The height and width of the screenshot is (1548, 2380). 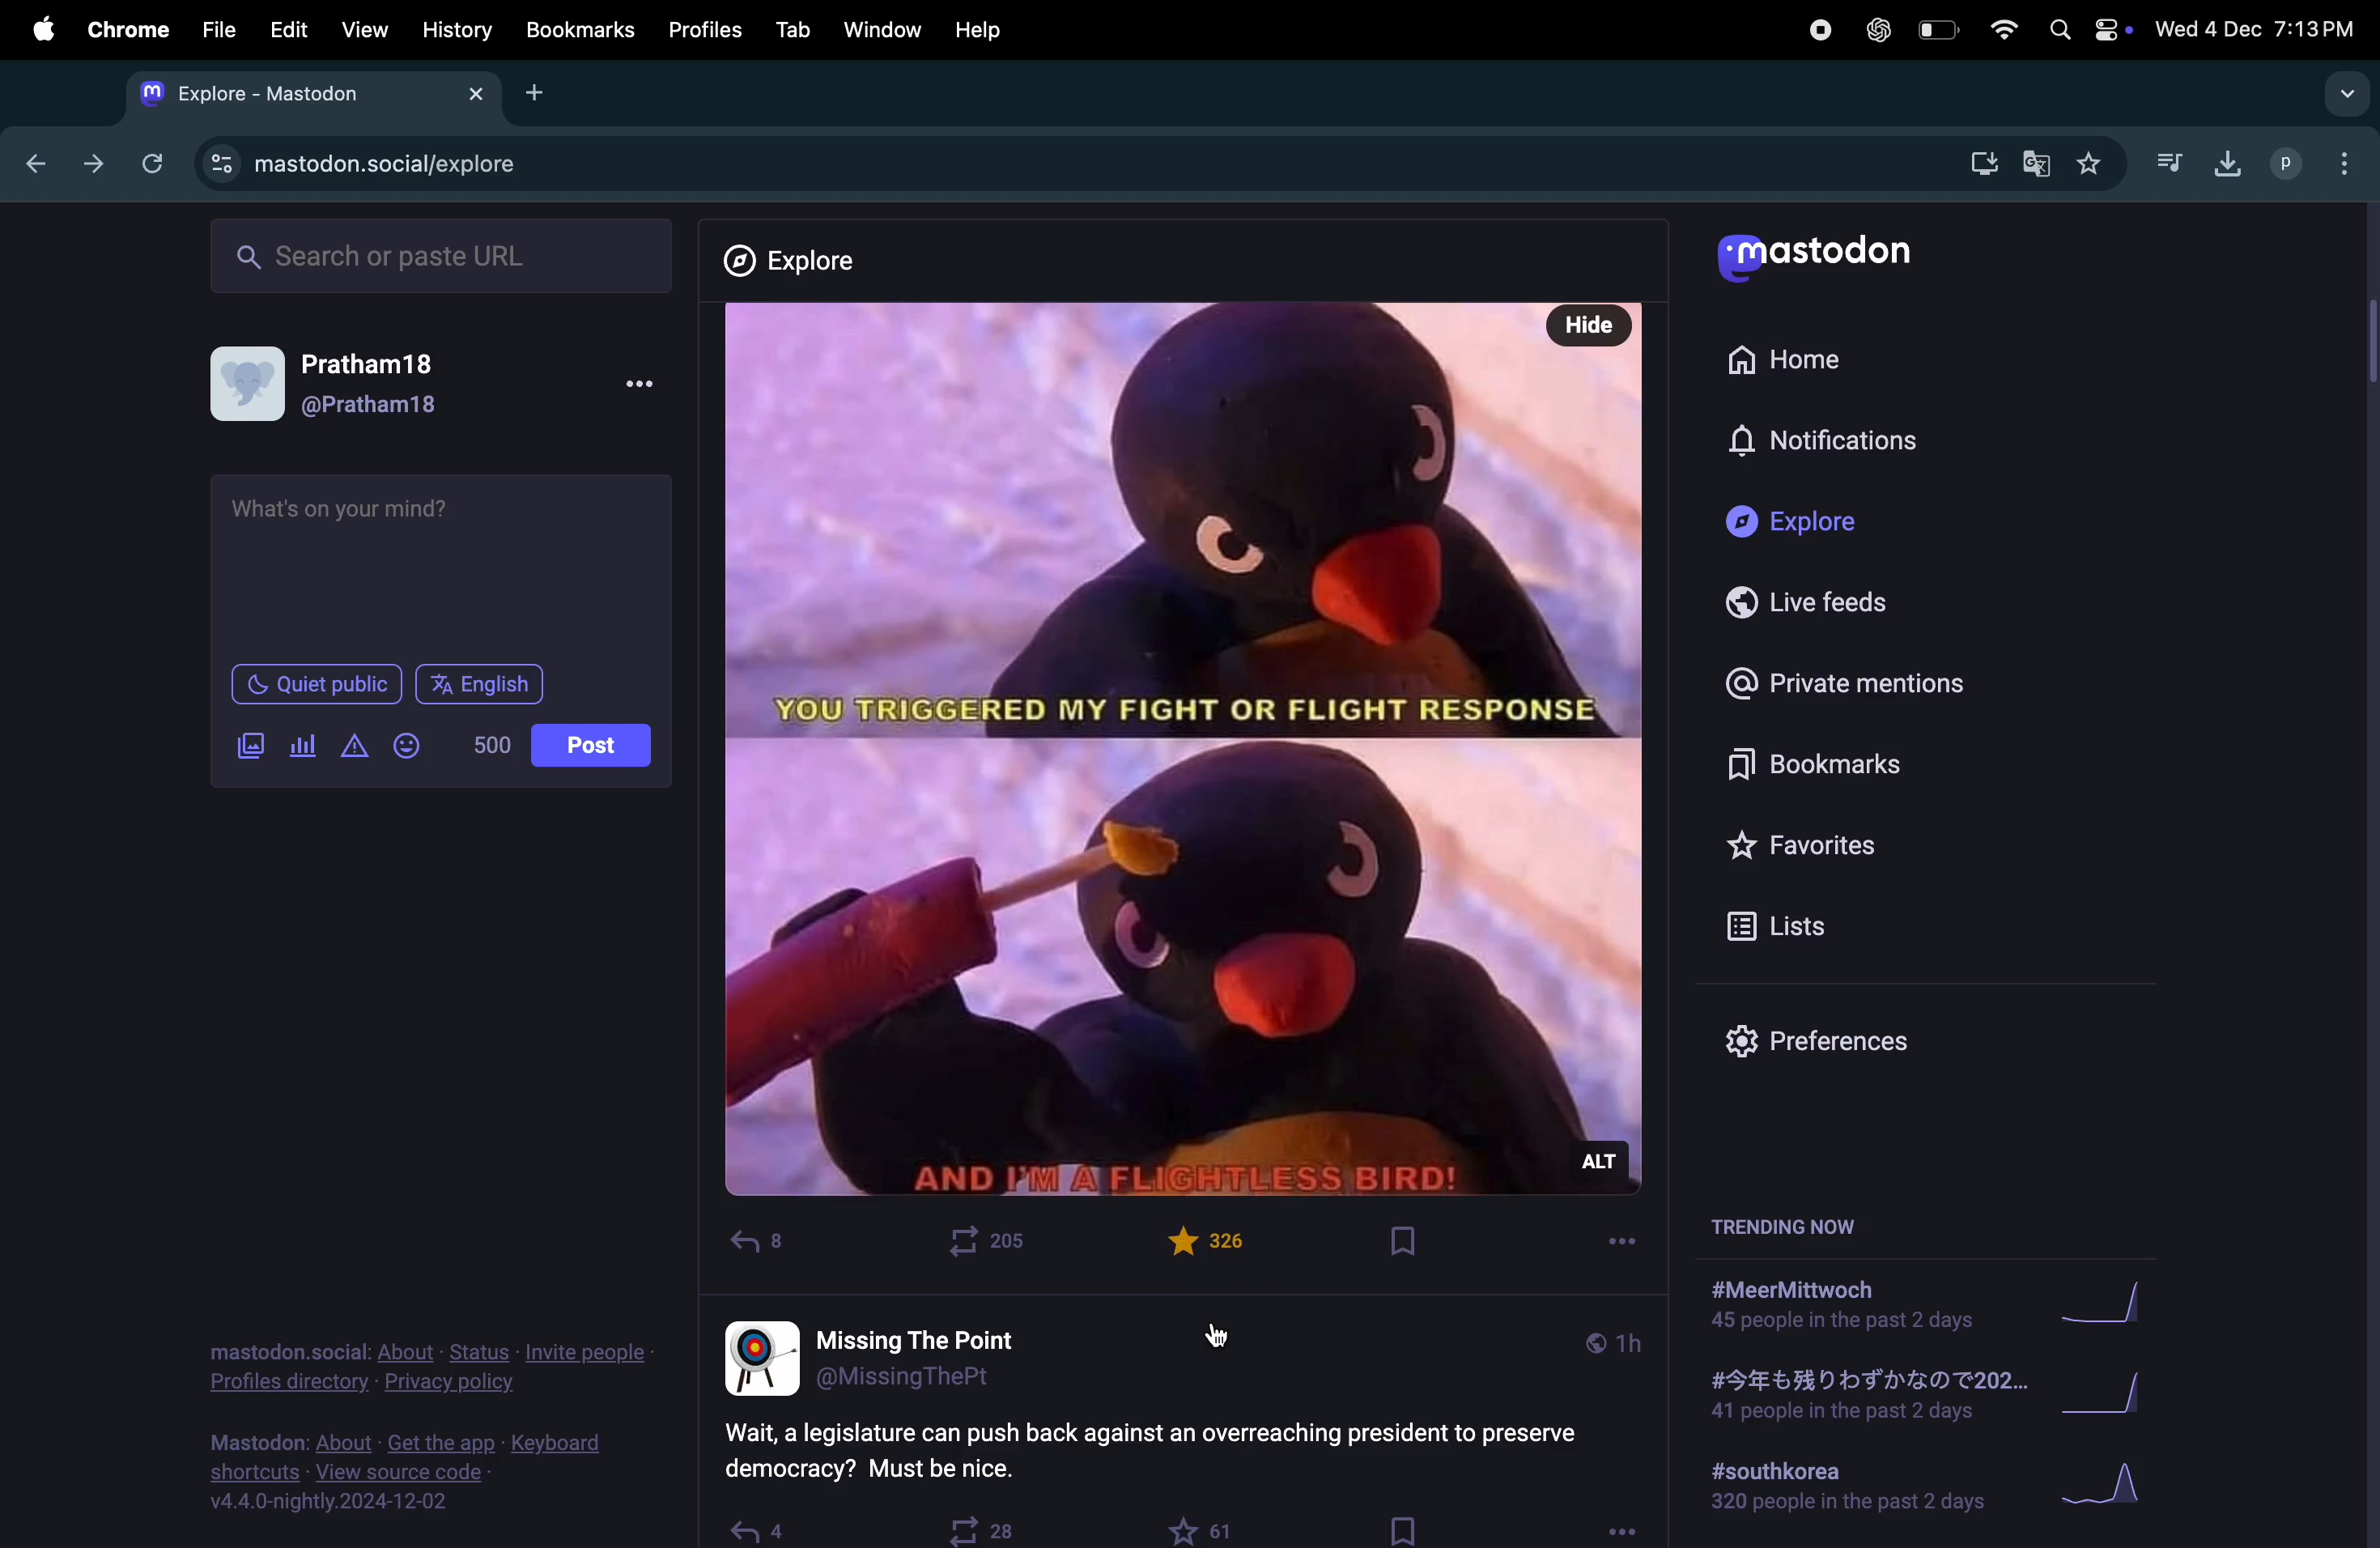 What do you see at coordinates (802, 262) in the screenshot?
I see `explore` at bounding box center [802, 262].